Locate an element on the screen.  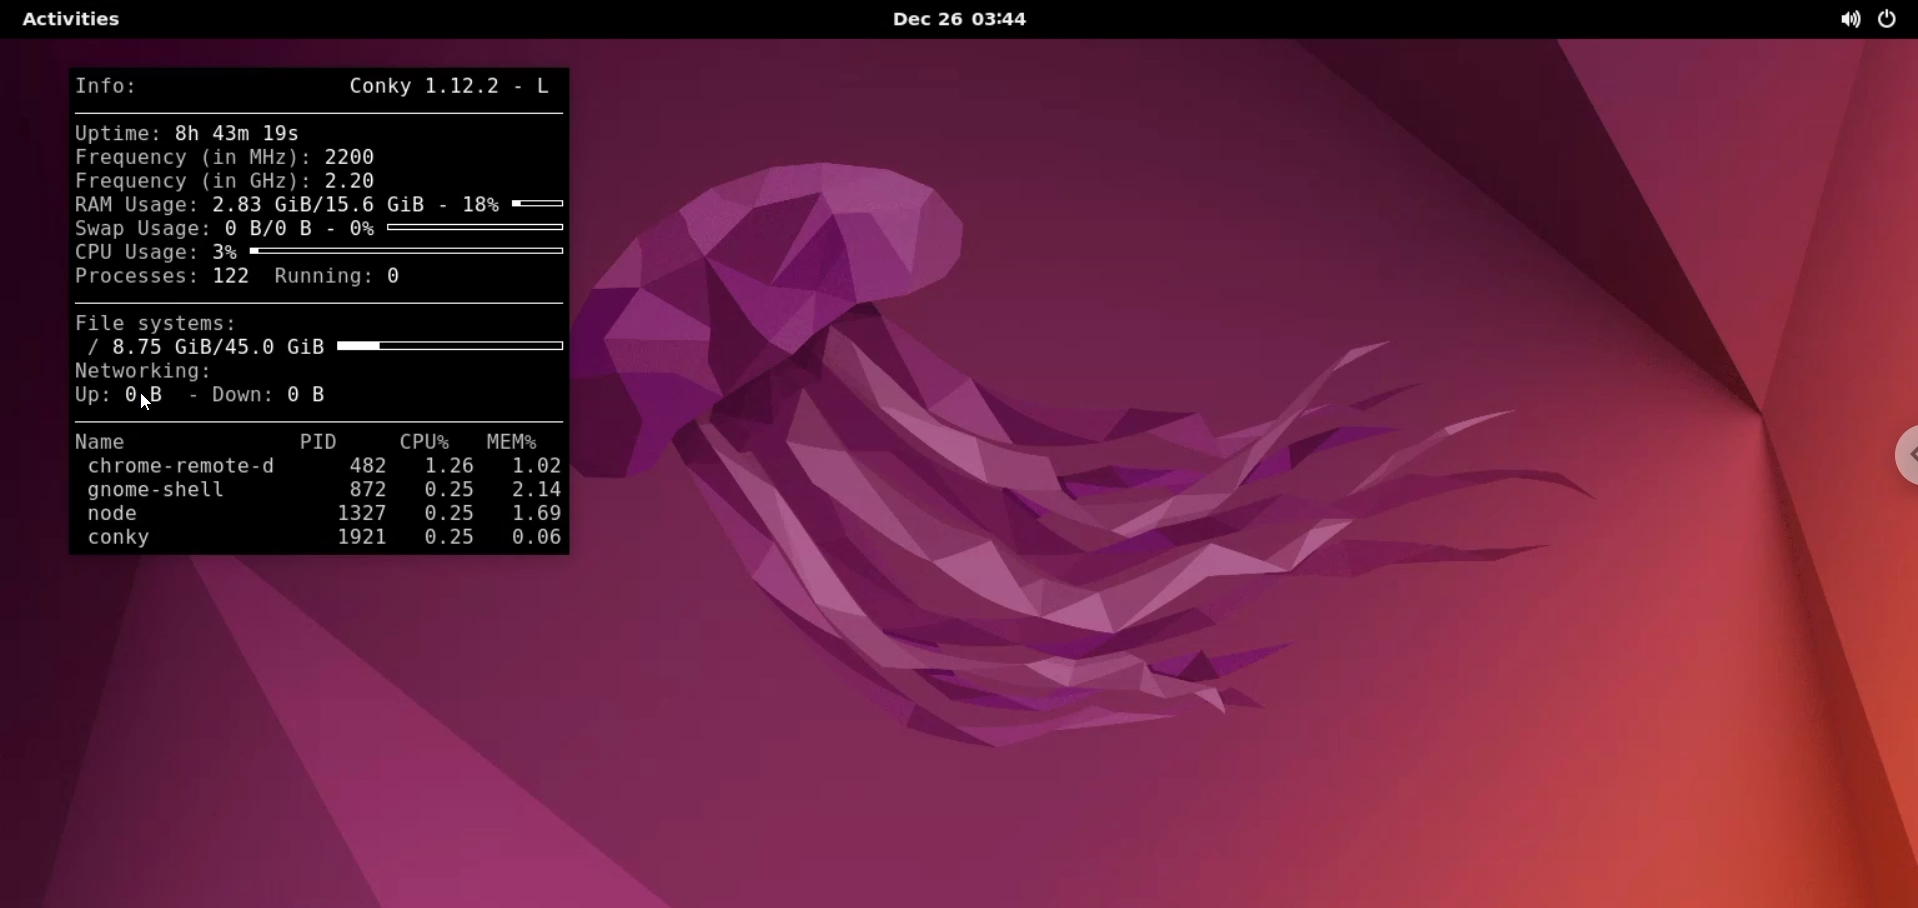
line is located at coordinates (320, 425).